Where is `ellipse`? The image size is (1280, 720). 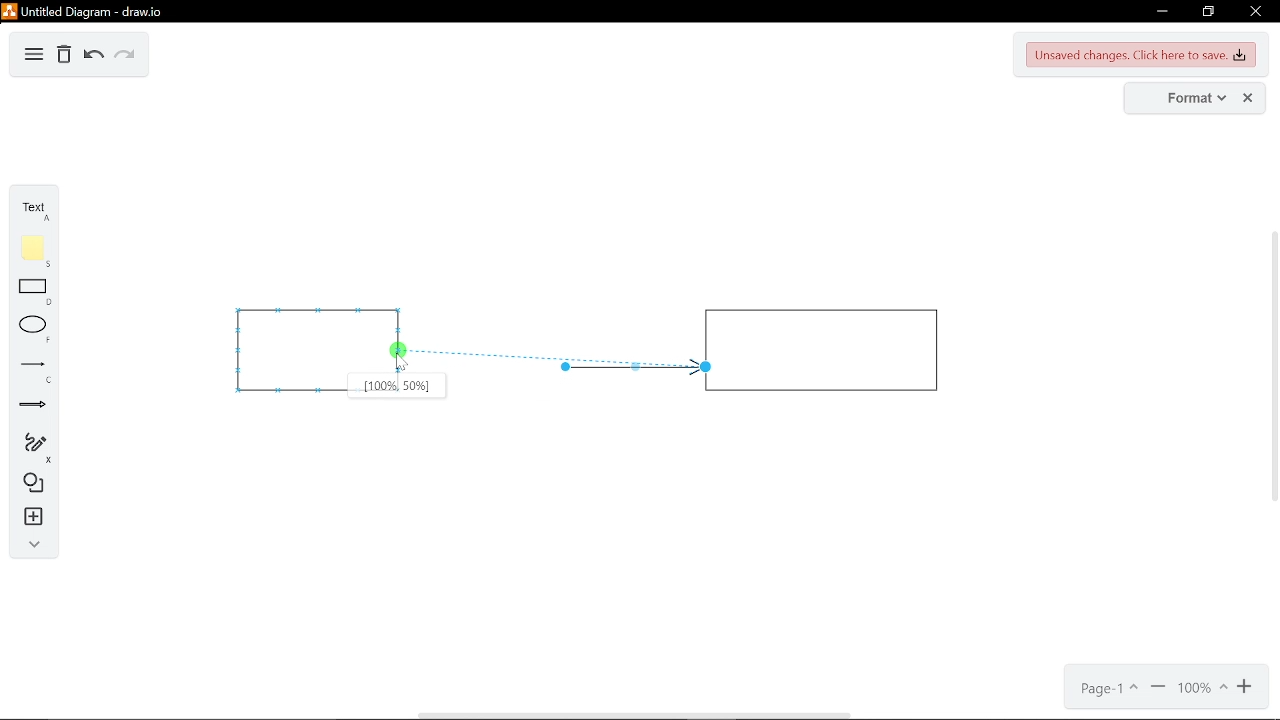 ellipse is located at coordinates (30, 330).